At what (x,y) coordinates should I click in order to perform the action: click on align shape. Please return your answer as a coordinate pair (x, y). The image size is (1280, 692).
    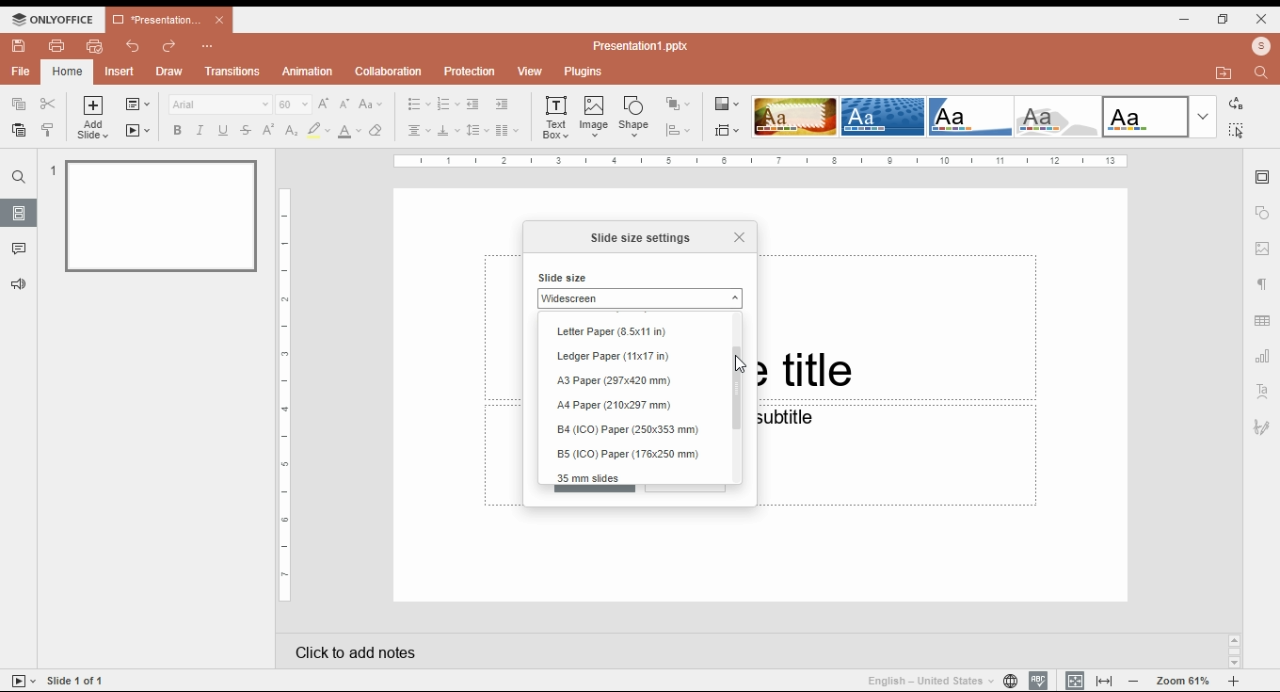
    Looking at the image, I should click on (680, 130).